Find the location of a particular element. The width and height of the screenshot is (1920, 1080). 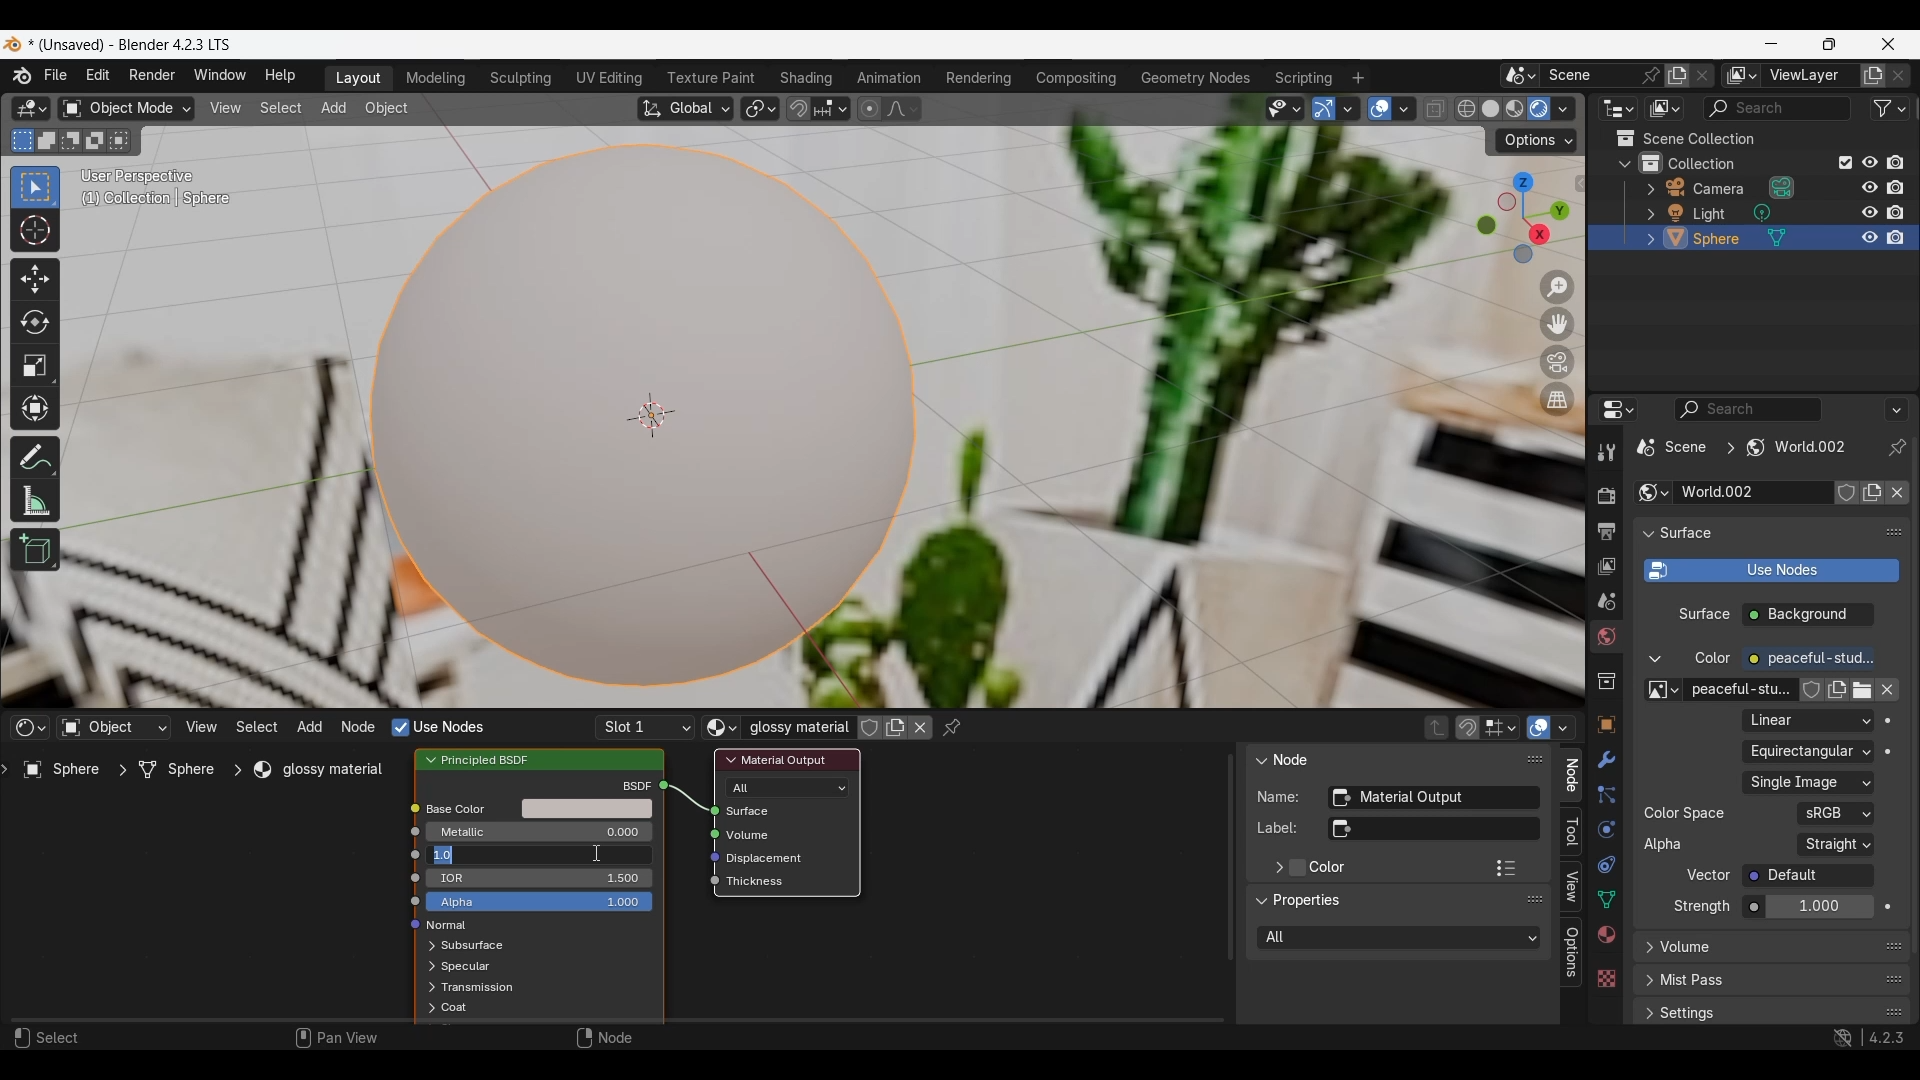

Transformation orientation: global is located at coordinates (685, 109).